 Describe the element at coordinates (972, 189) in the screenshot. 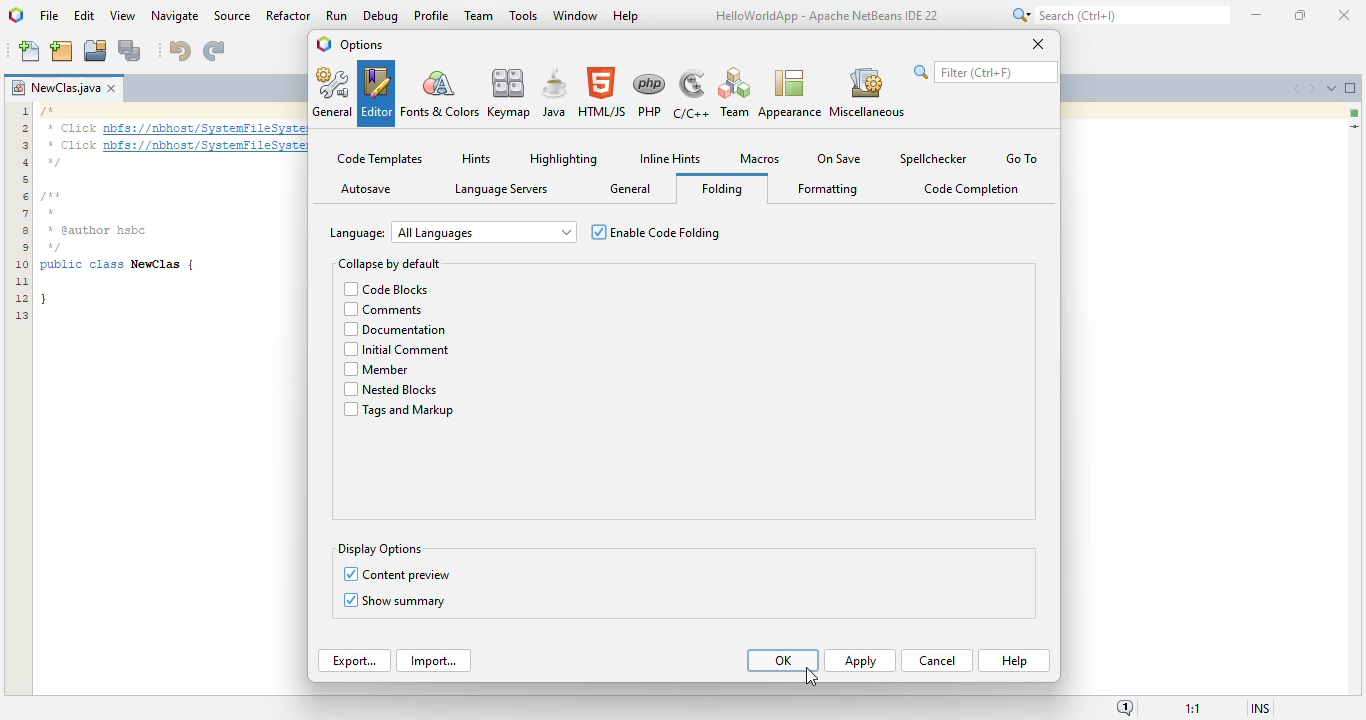

I see `code completion` at that location.